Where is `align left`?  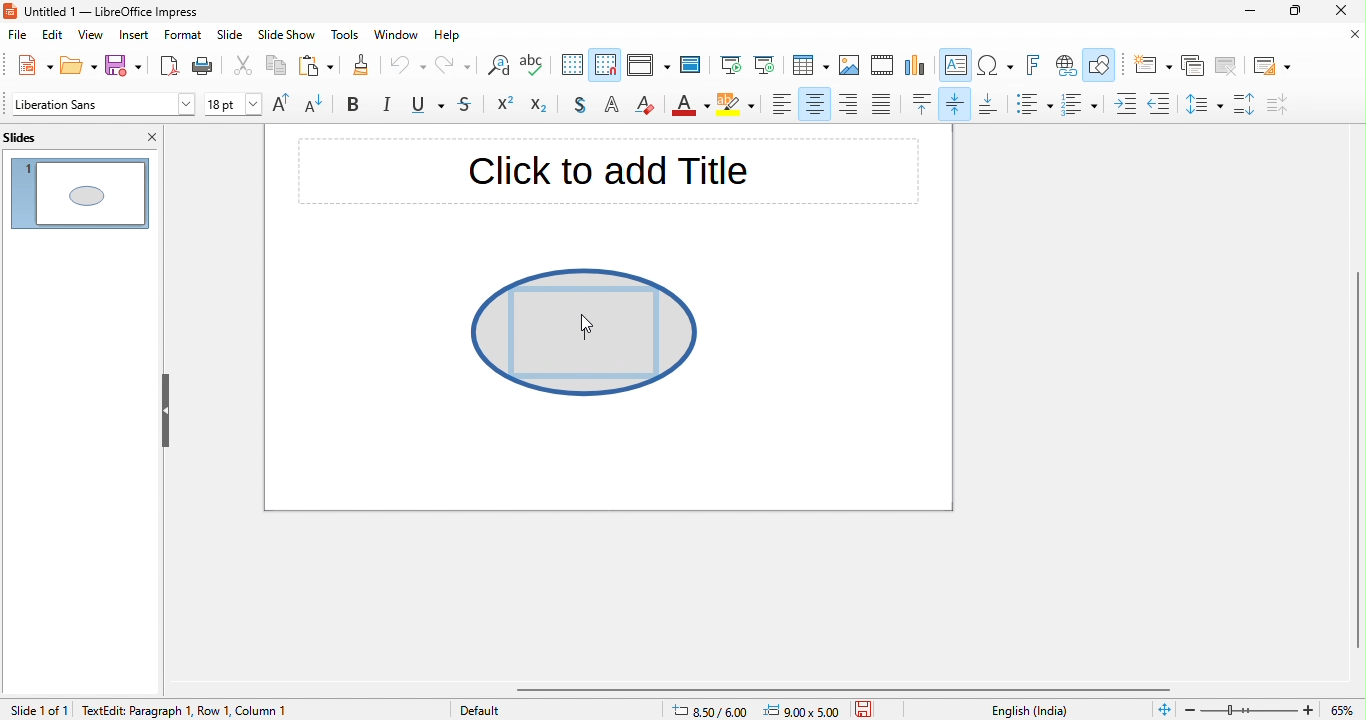
align left is located at coordinates (782, 104).